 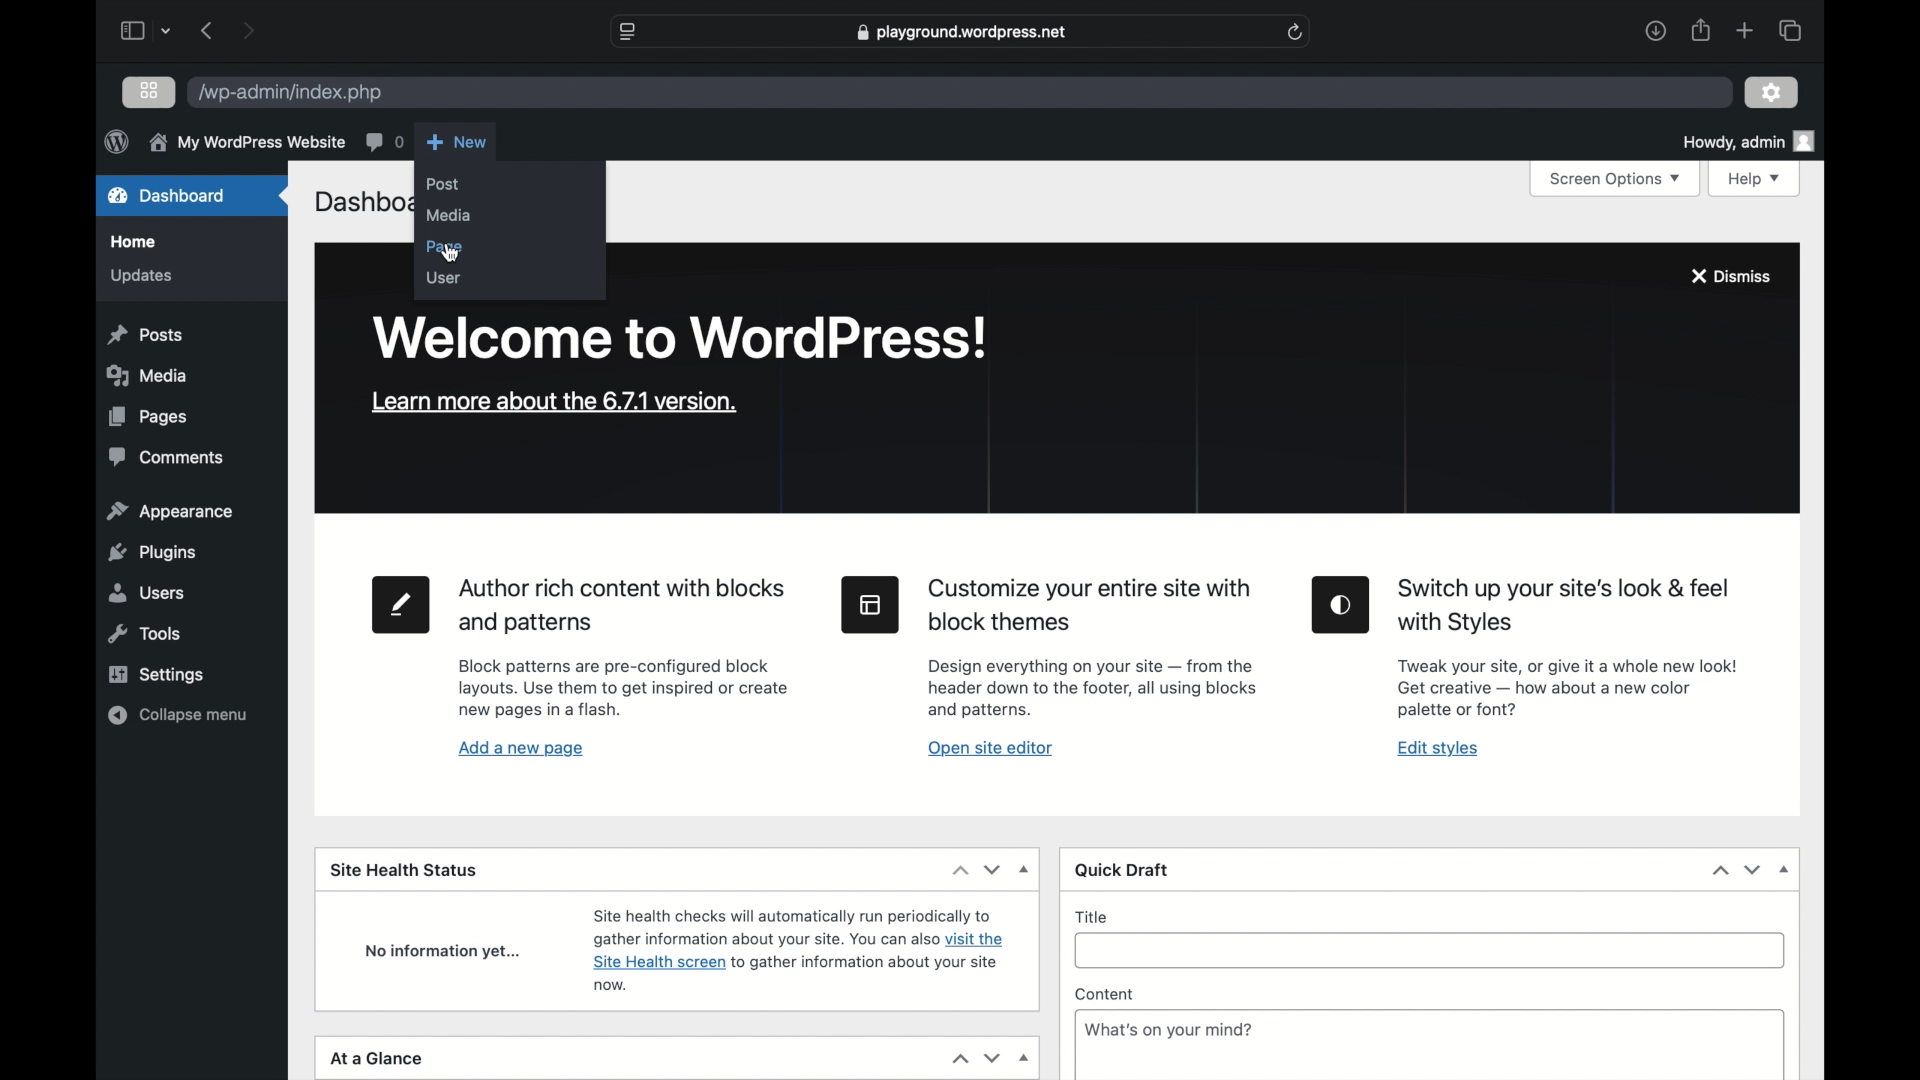 I want to click on no information yet, so click(x=443, y=951).